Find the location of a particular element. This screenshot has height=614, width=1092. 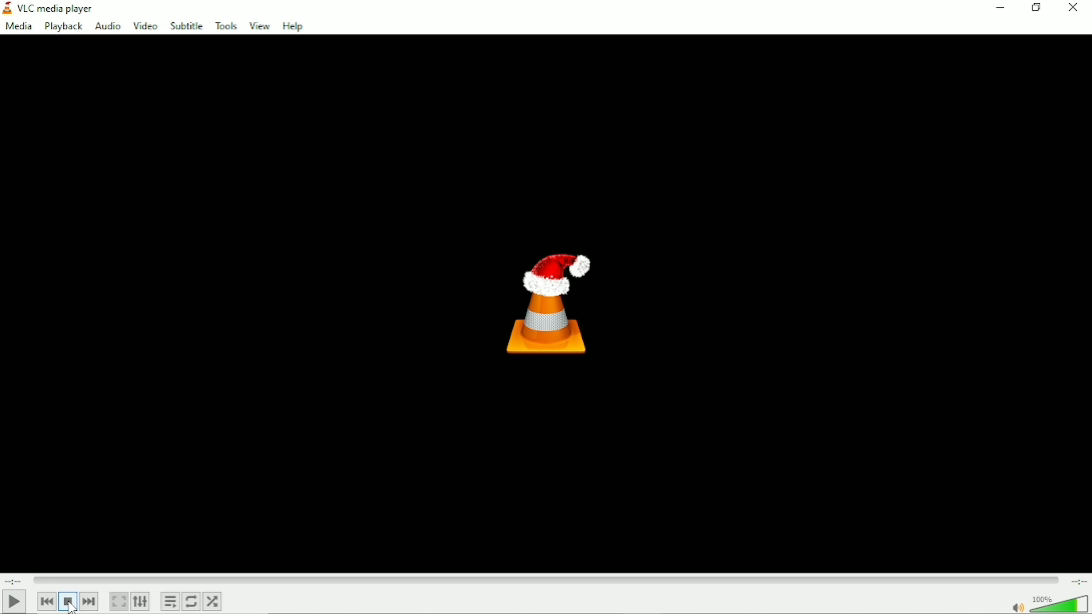

Play duration is located at coordinates (545, 580).